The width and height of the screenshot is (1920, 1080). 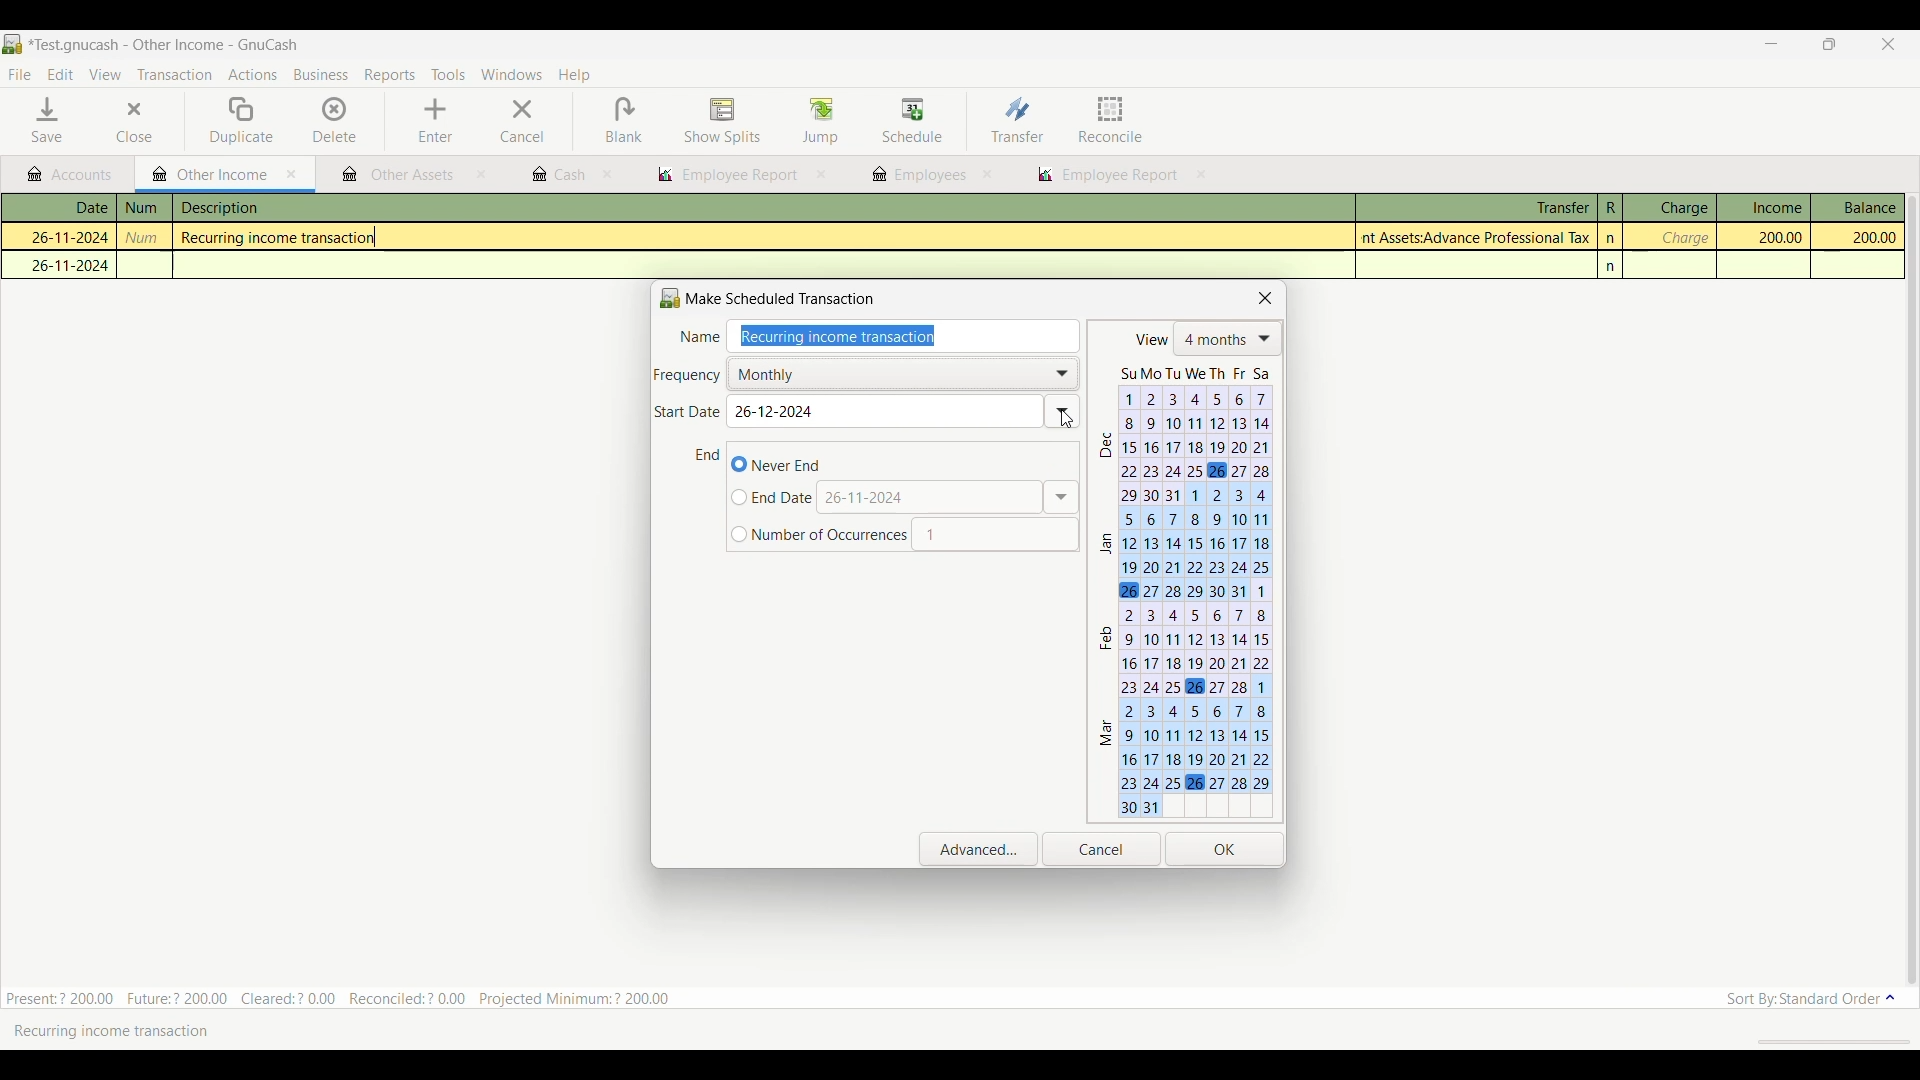 What do you see at coordinates (1858, 207) in the screenshot?
I see `Balance column` at bounding box center [1858, 207].